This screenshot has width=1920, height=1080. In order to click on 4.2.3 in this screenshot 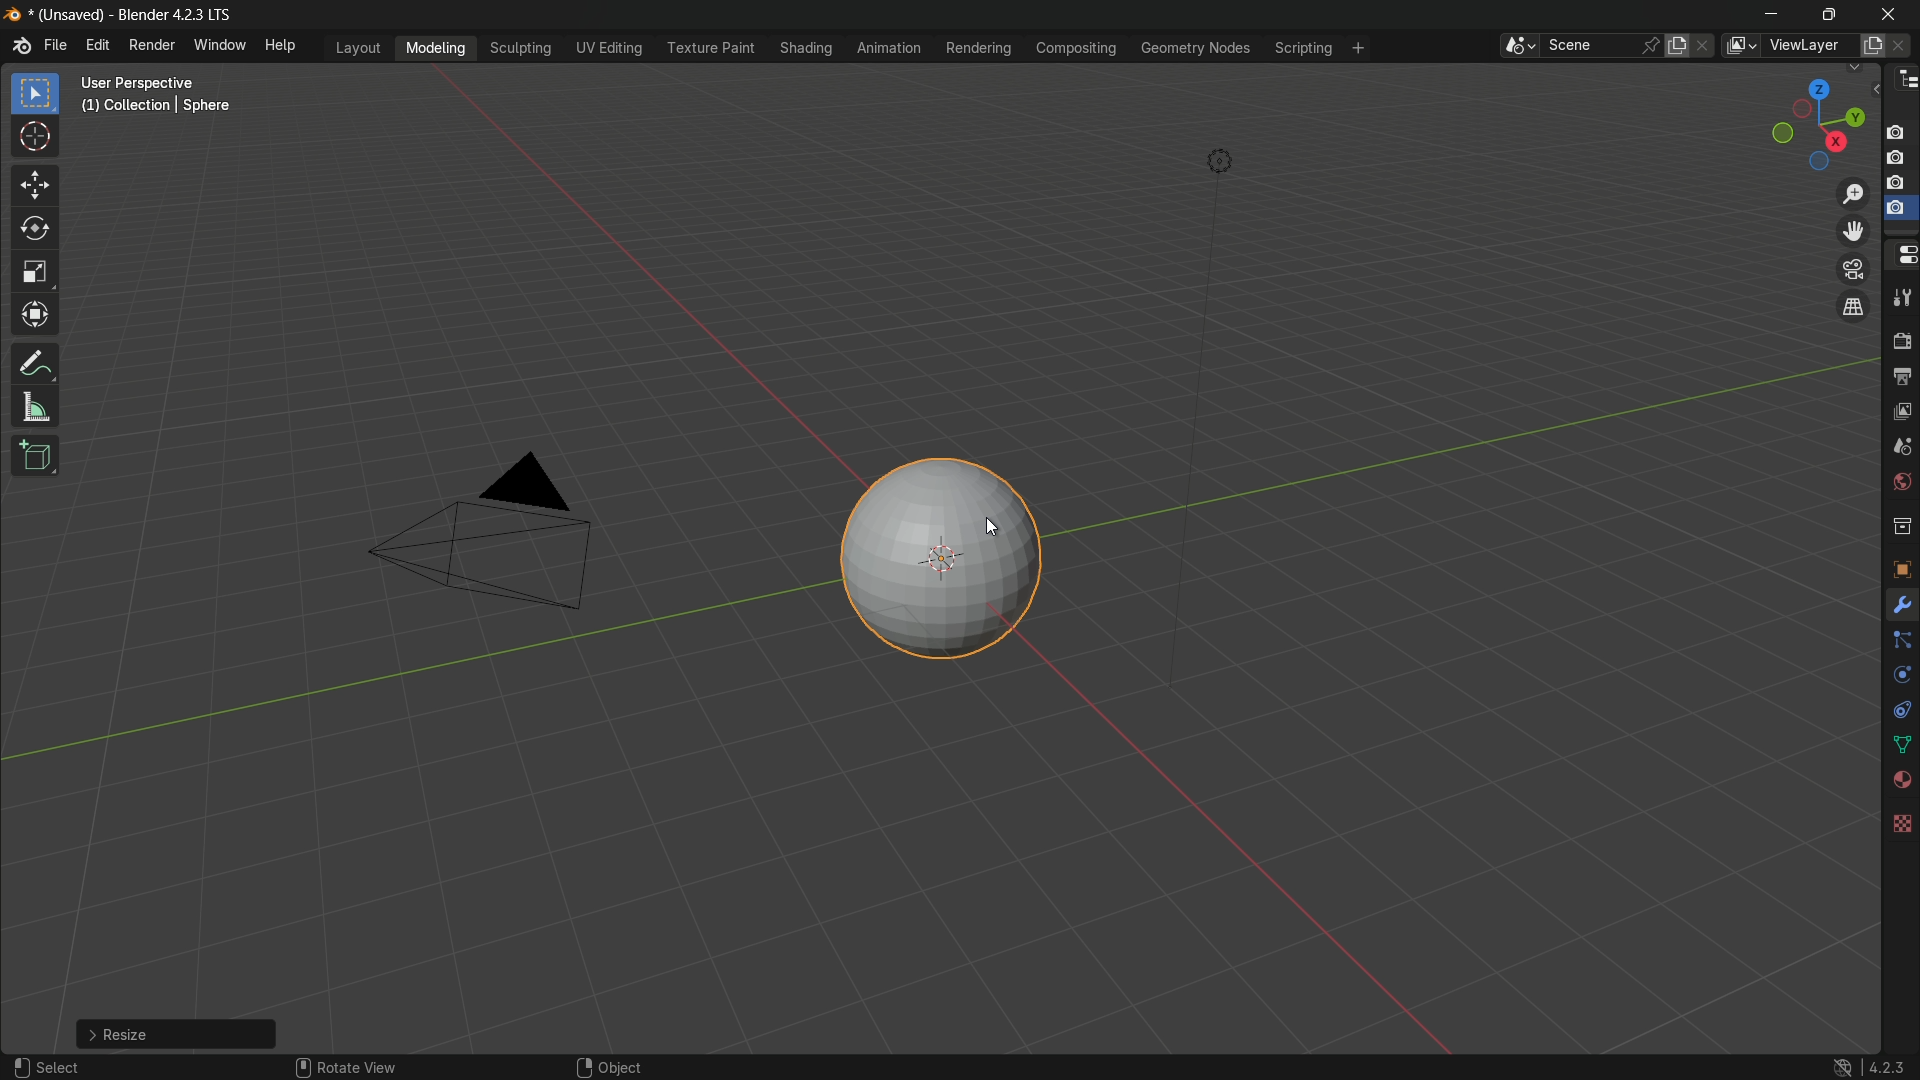, I will do `click(1865, 1057)`.